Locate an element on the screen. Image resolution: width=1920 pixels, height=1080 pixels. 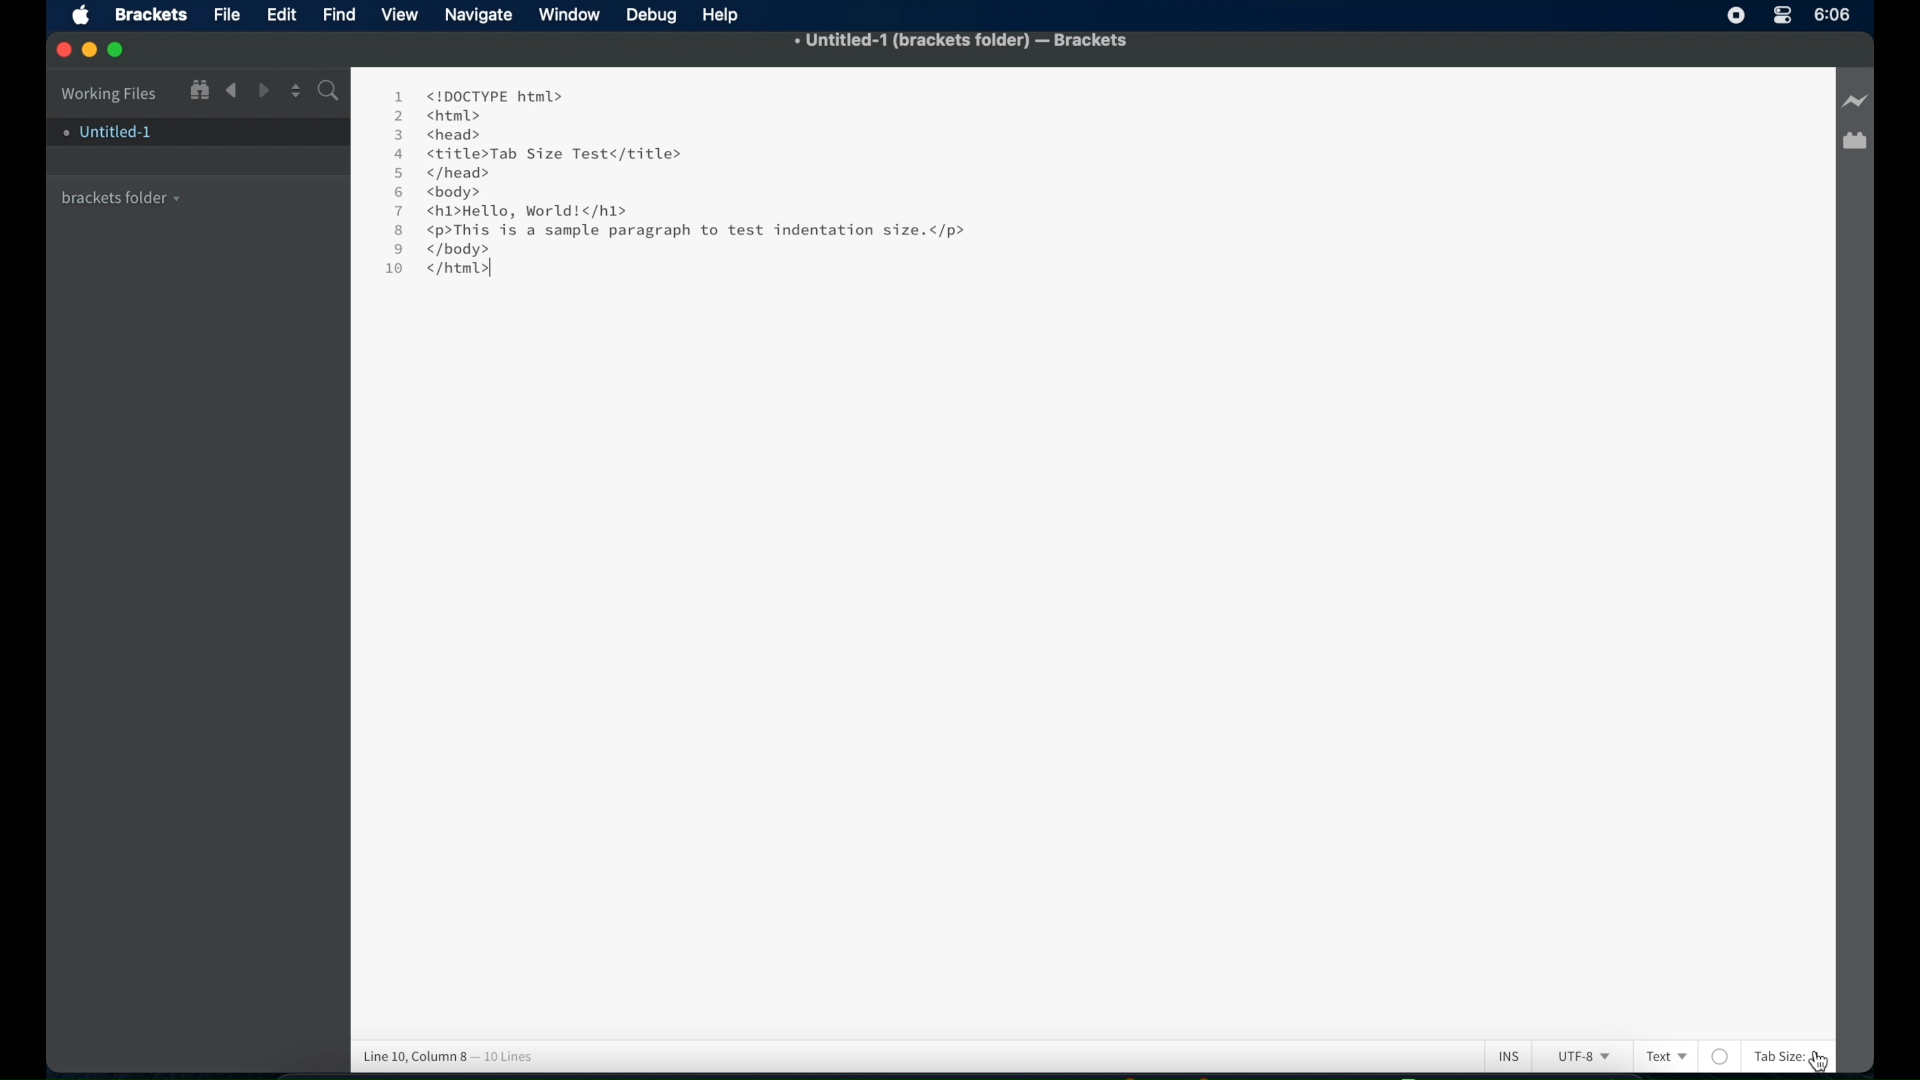
Maximize is located at coordinates (122, 50).